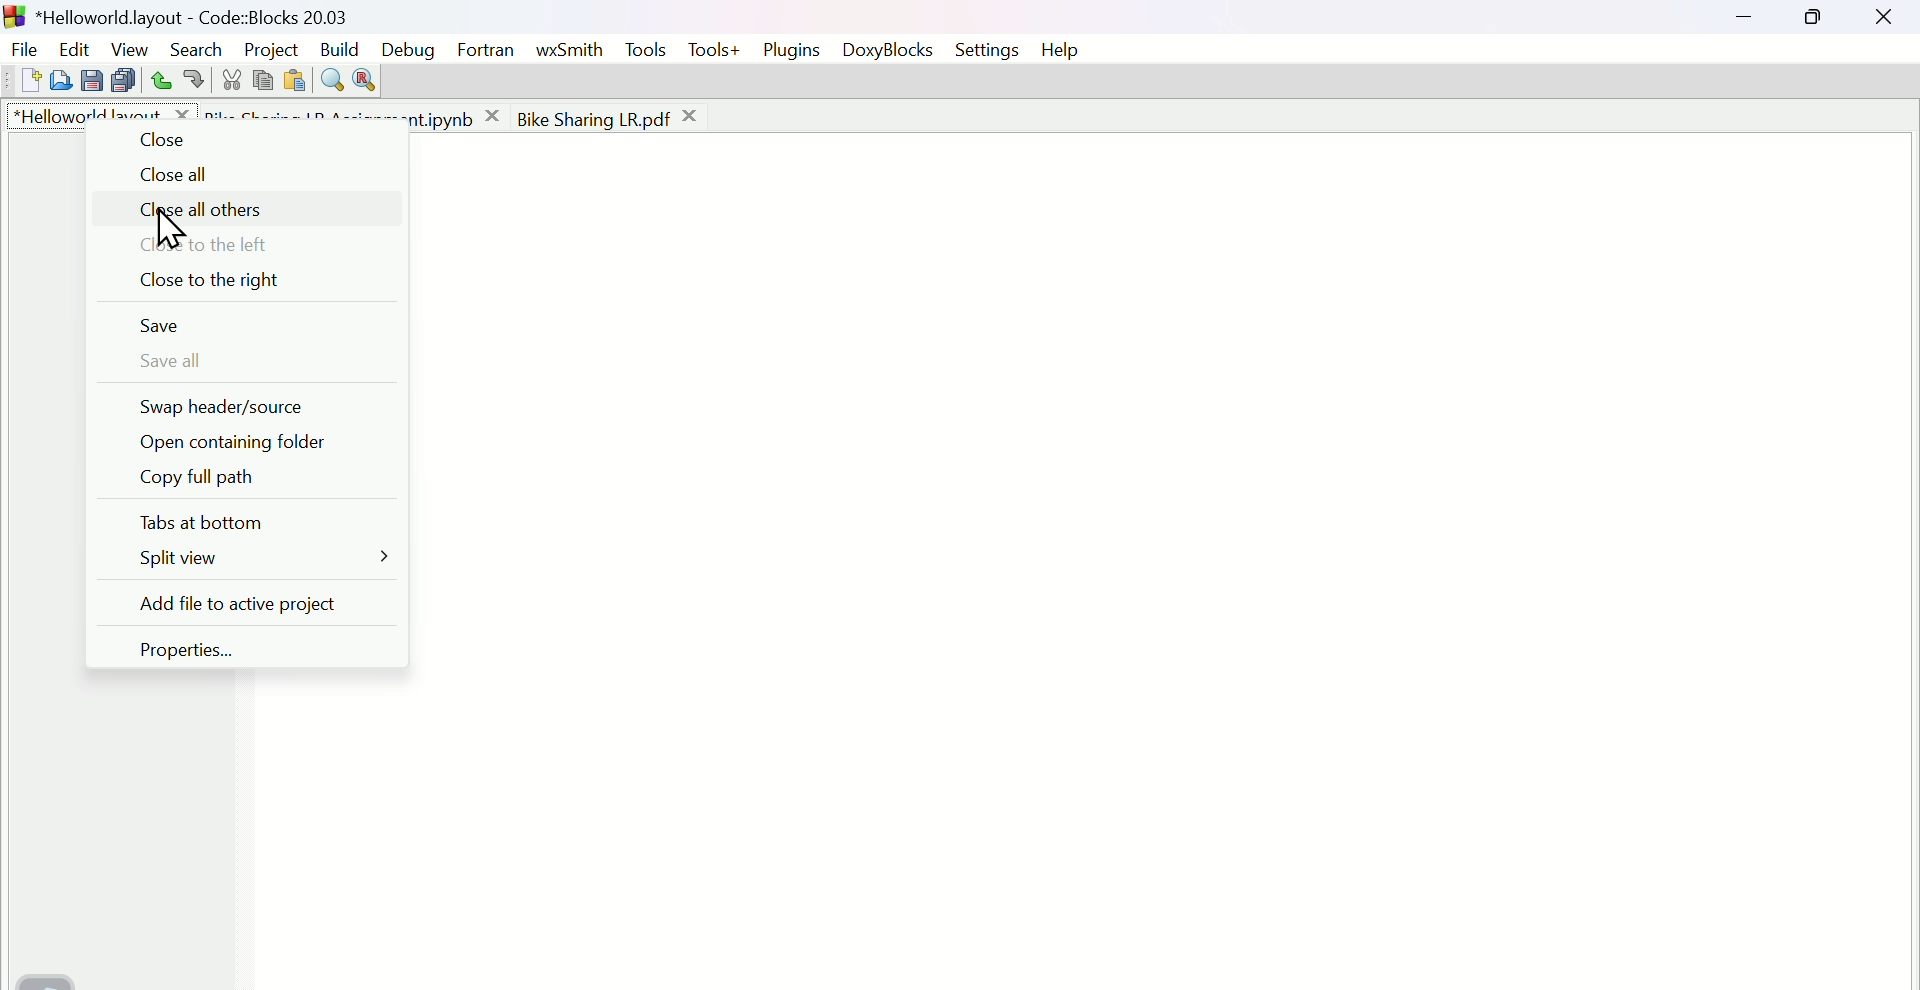 The height and width of the screenshot is (990, 1920). What do you see at coordinates (176, 15) in the screenshot?
I see `*Helloworld.layout - Code:Blocks 20.03 logo` at bounding box center [176, 15].